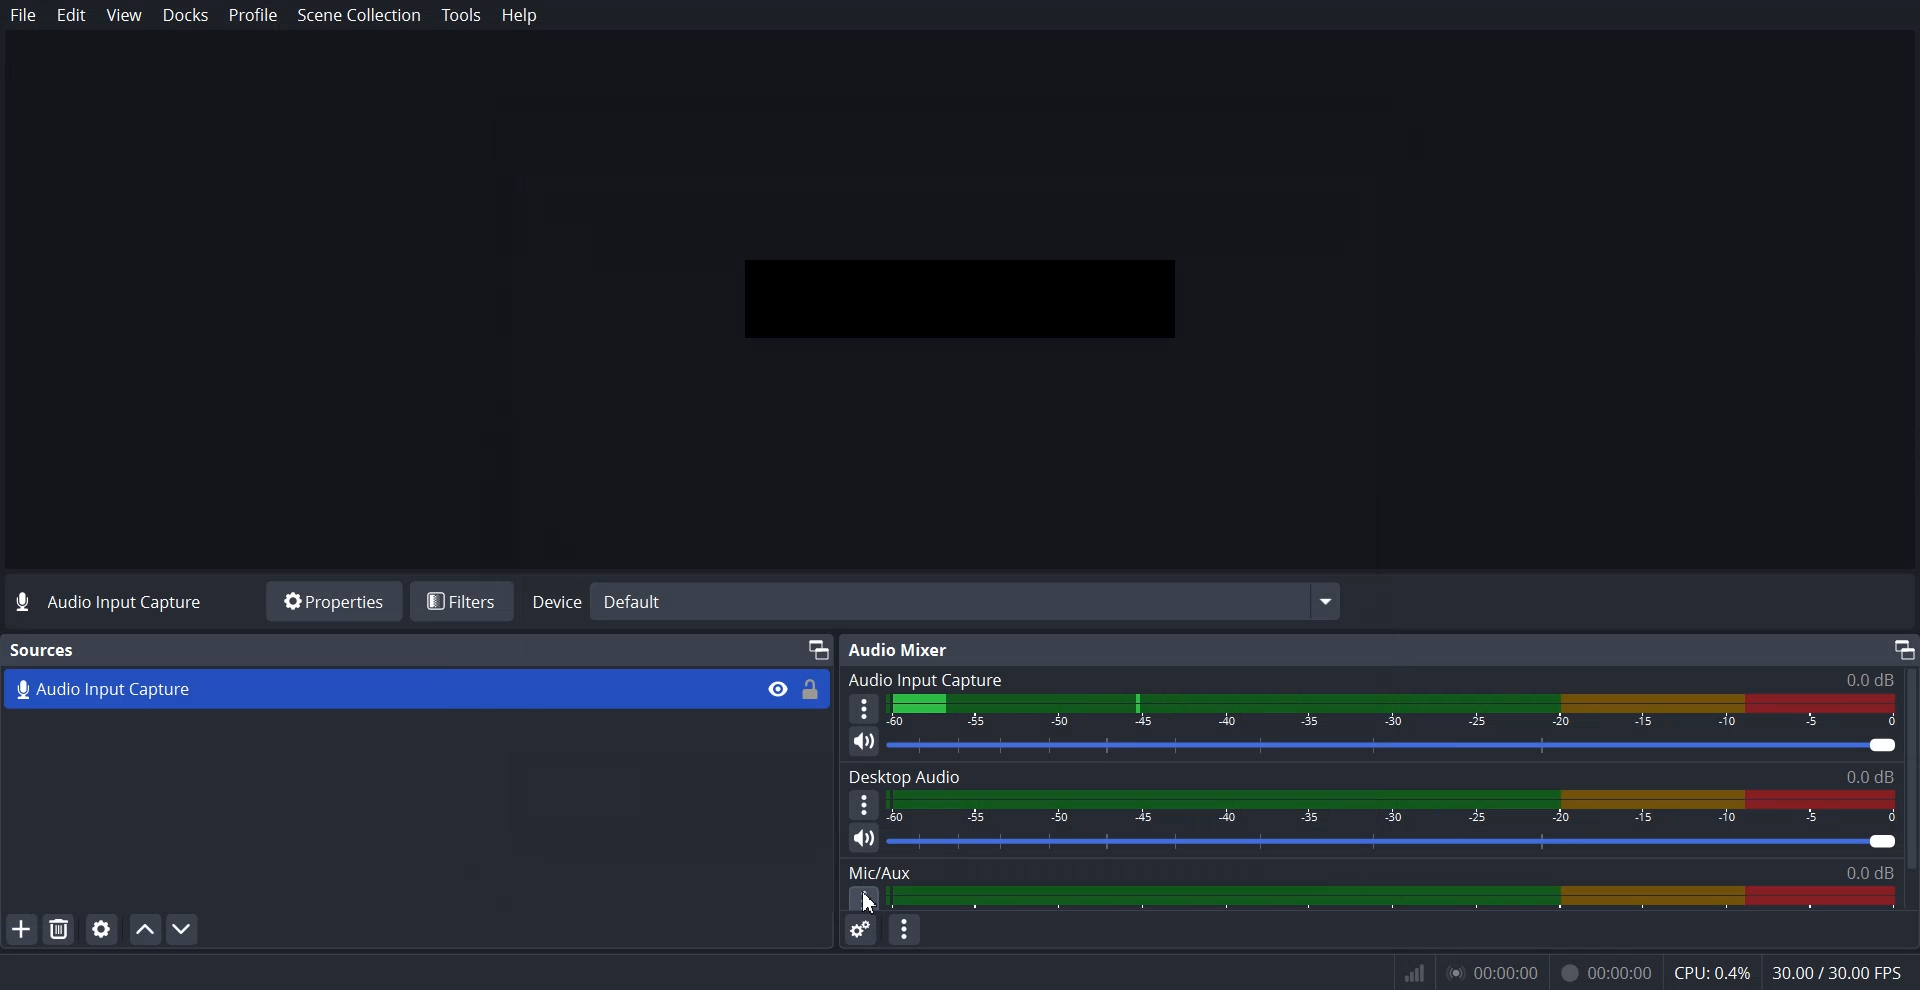  Describe the element at coordinates (1877, 873) in the screenshot. I see `0.00db` at that location.